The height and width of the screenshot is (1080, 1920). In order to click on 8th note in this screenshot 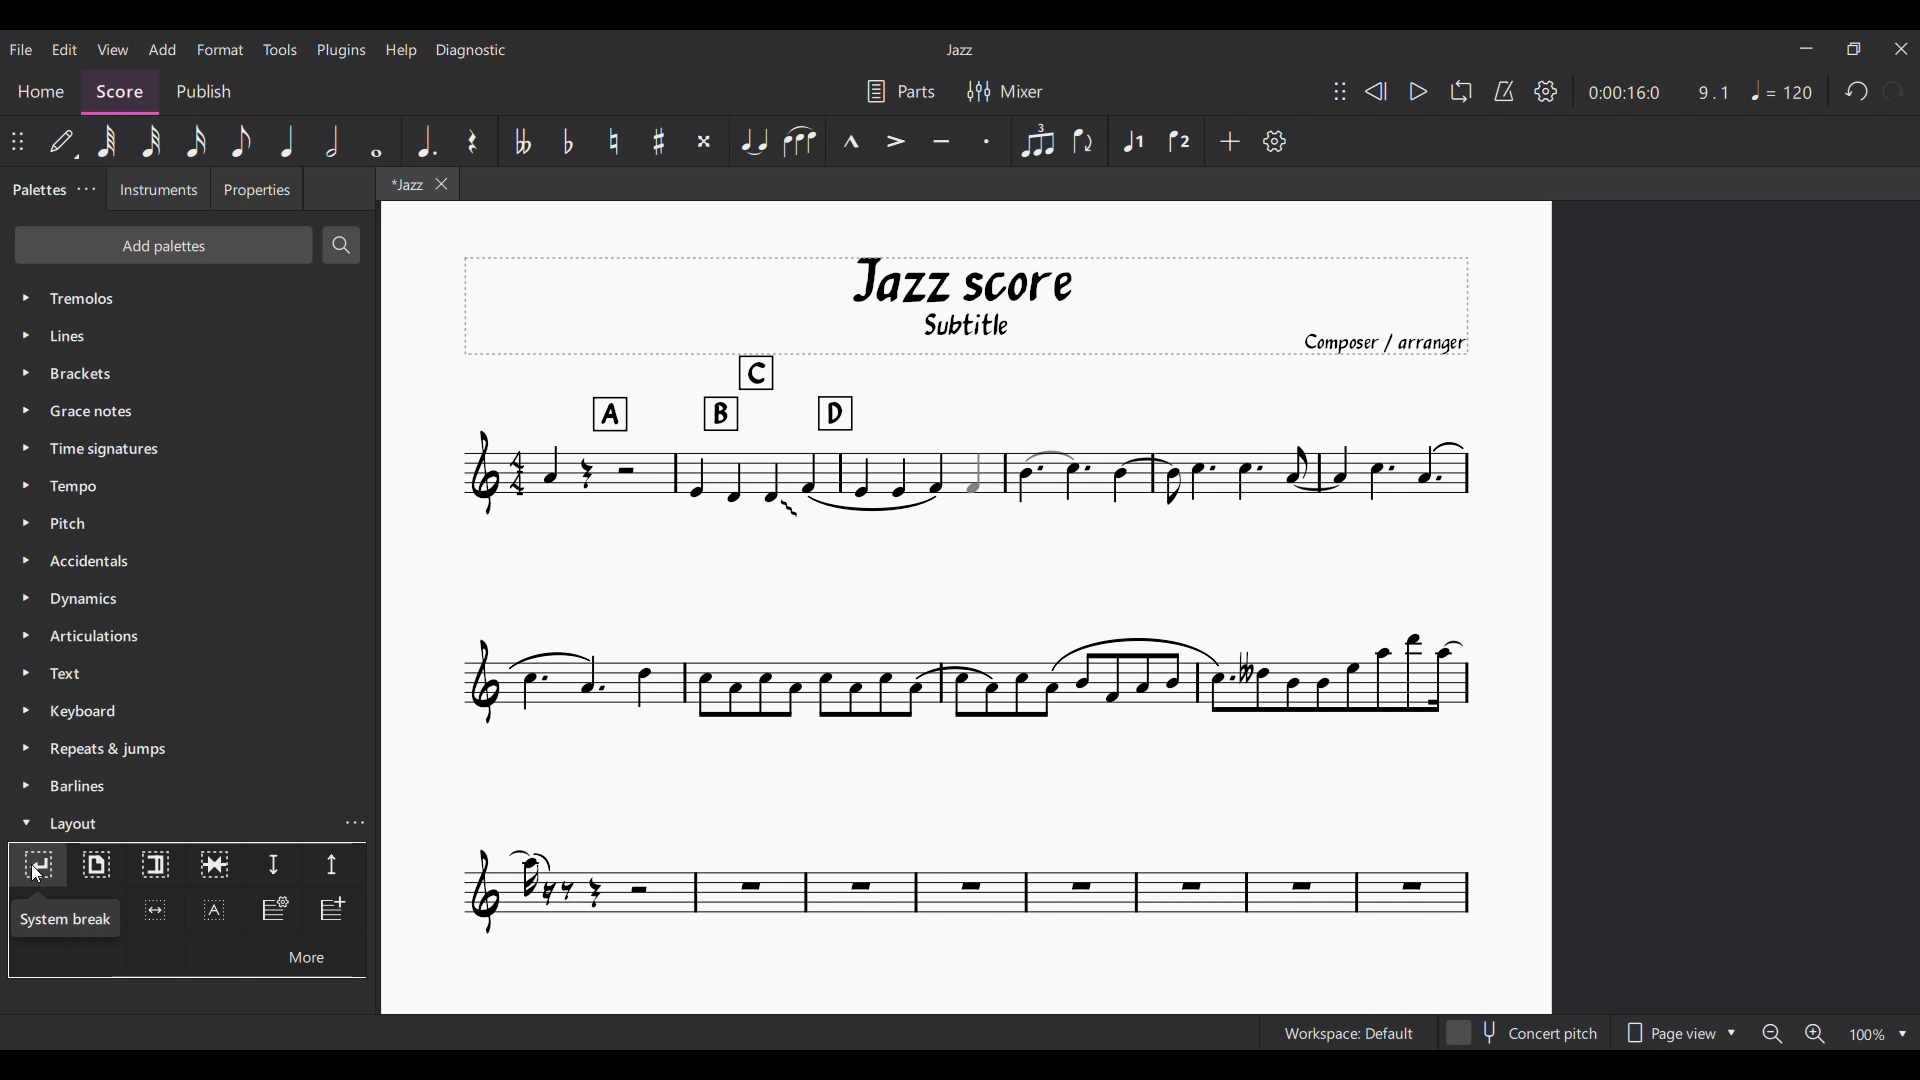, I will do `click(242, 141)`.